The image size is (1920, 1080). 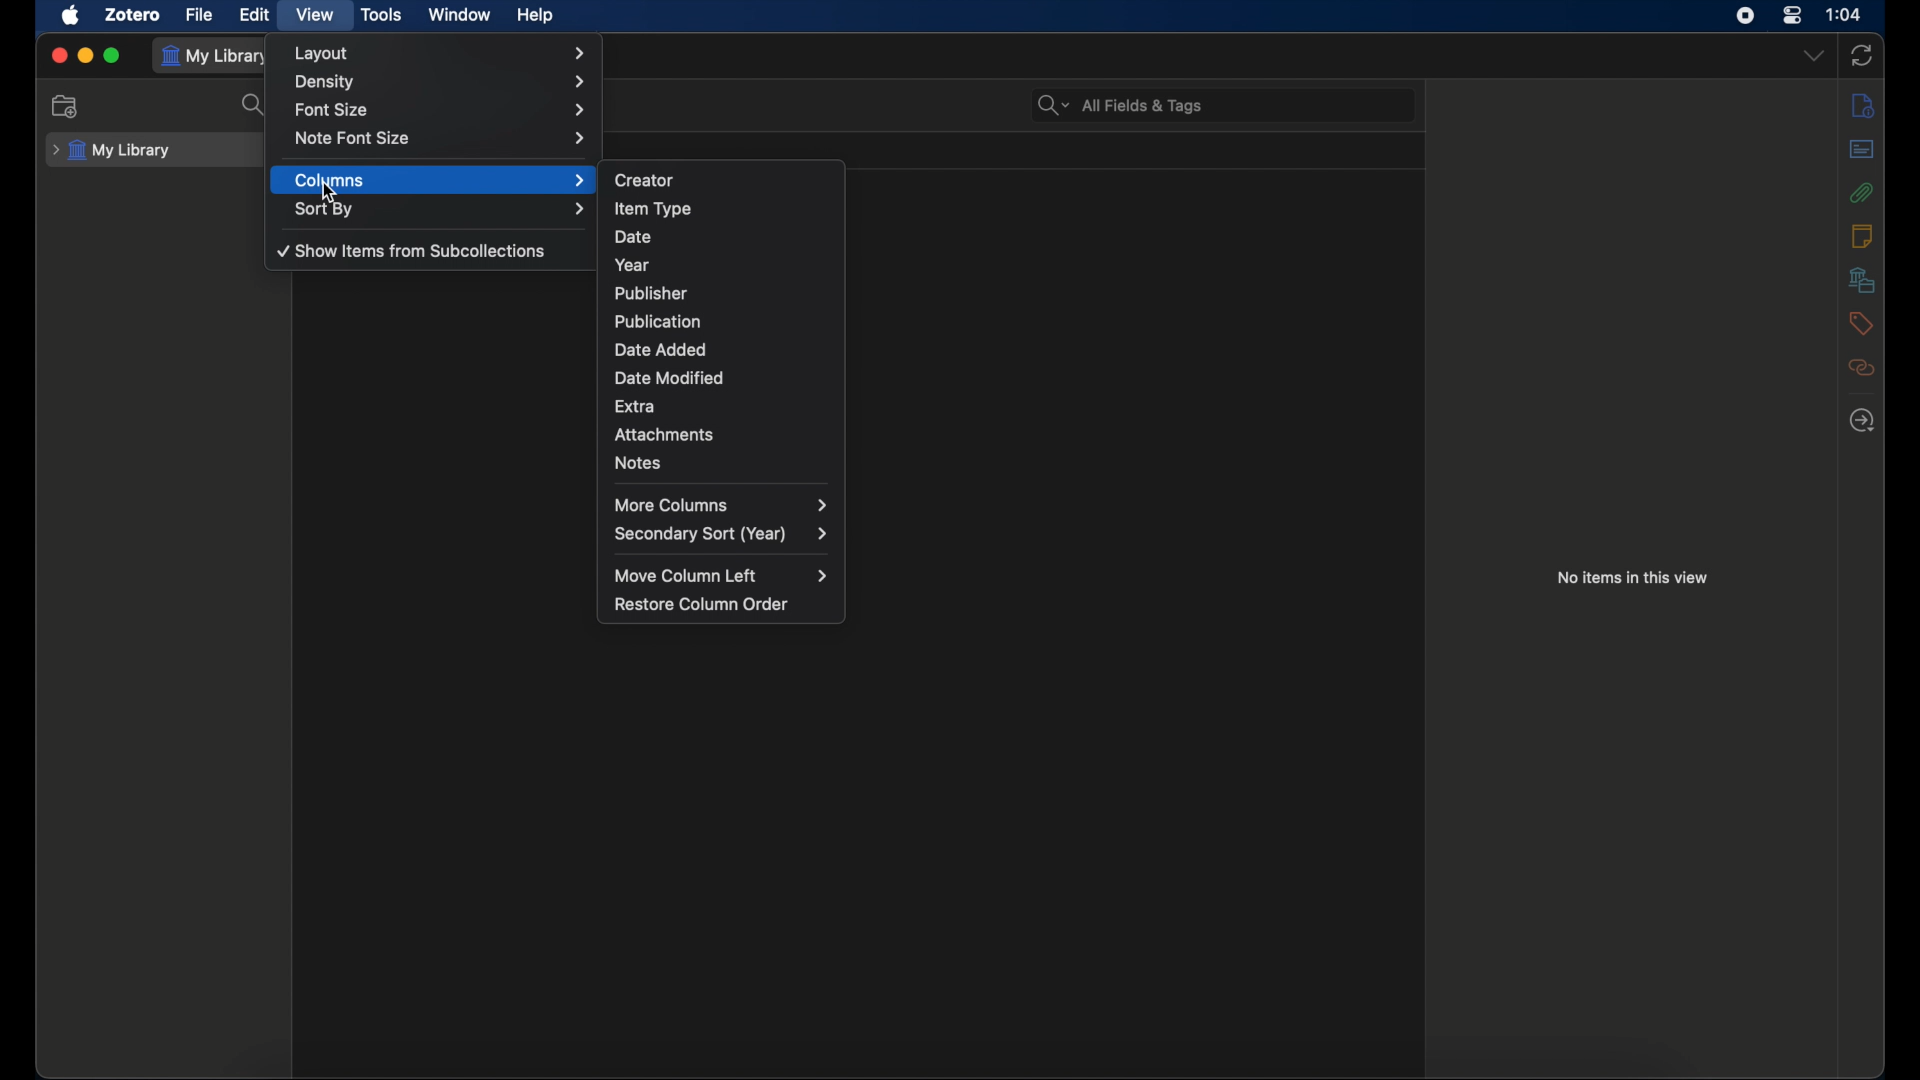 I want to click on search , so click(x=1118, y=106).